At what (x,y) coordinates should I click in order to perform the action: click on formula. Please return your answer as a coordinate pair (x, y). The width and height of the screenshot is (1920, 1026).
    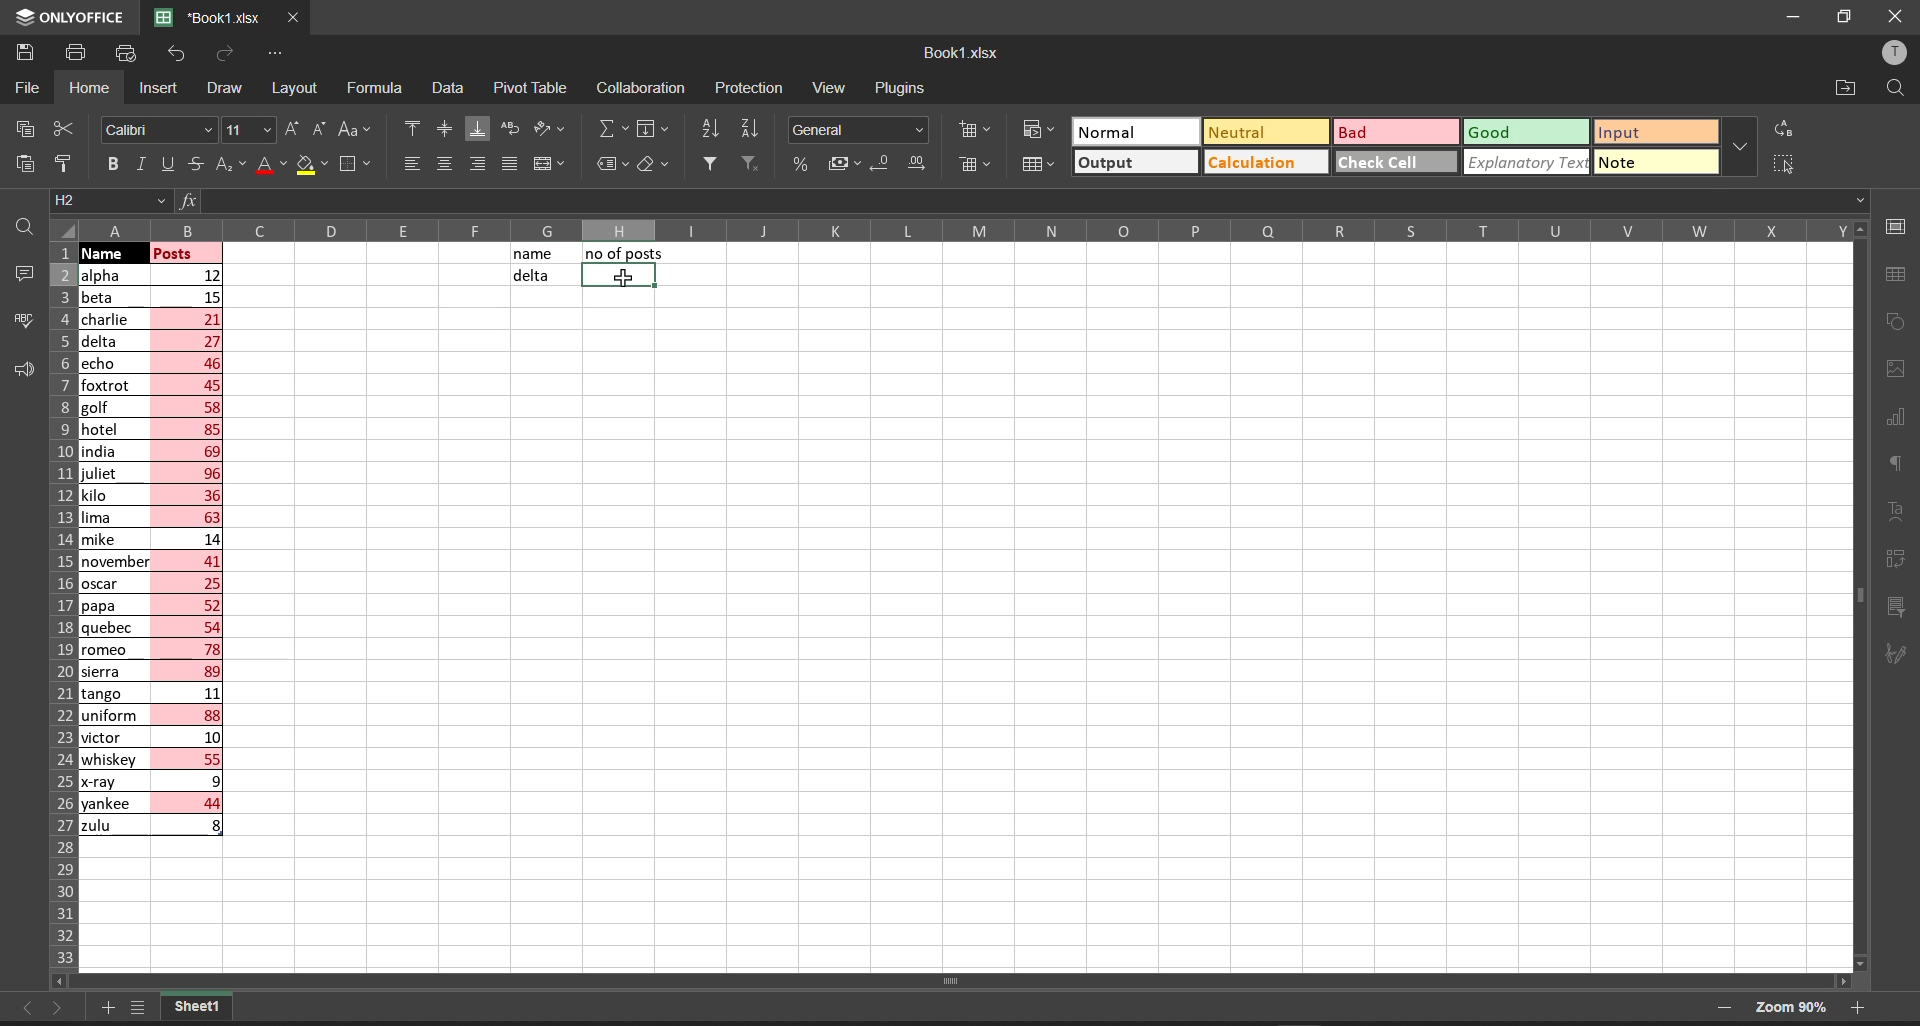
    Looking at the image, I should click on (185, 200).